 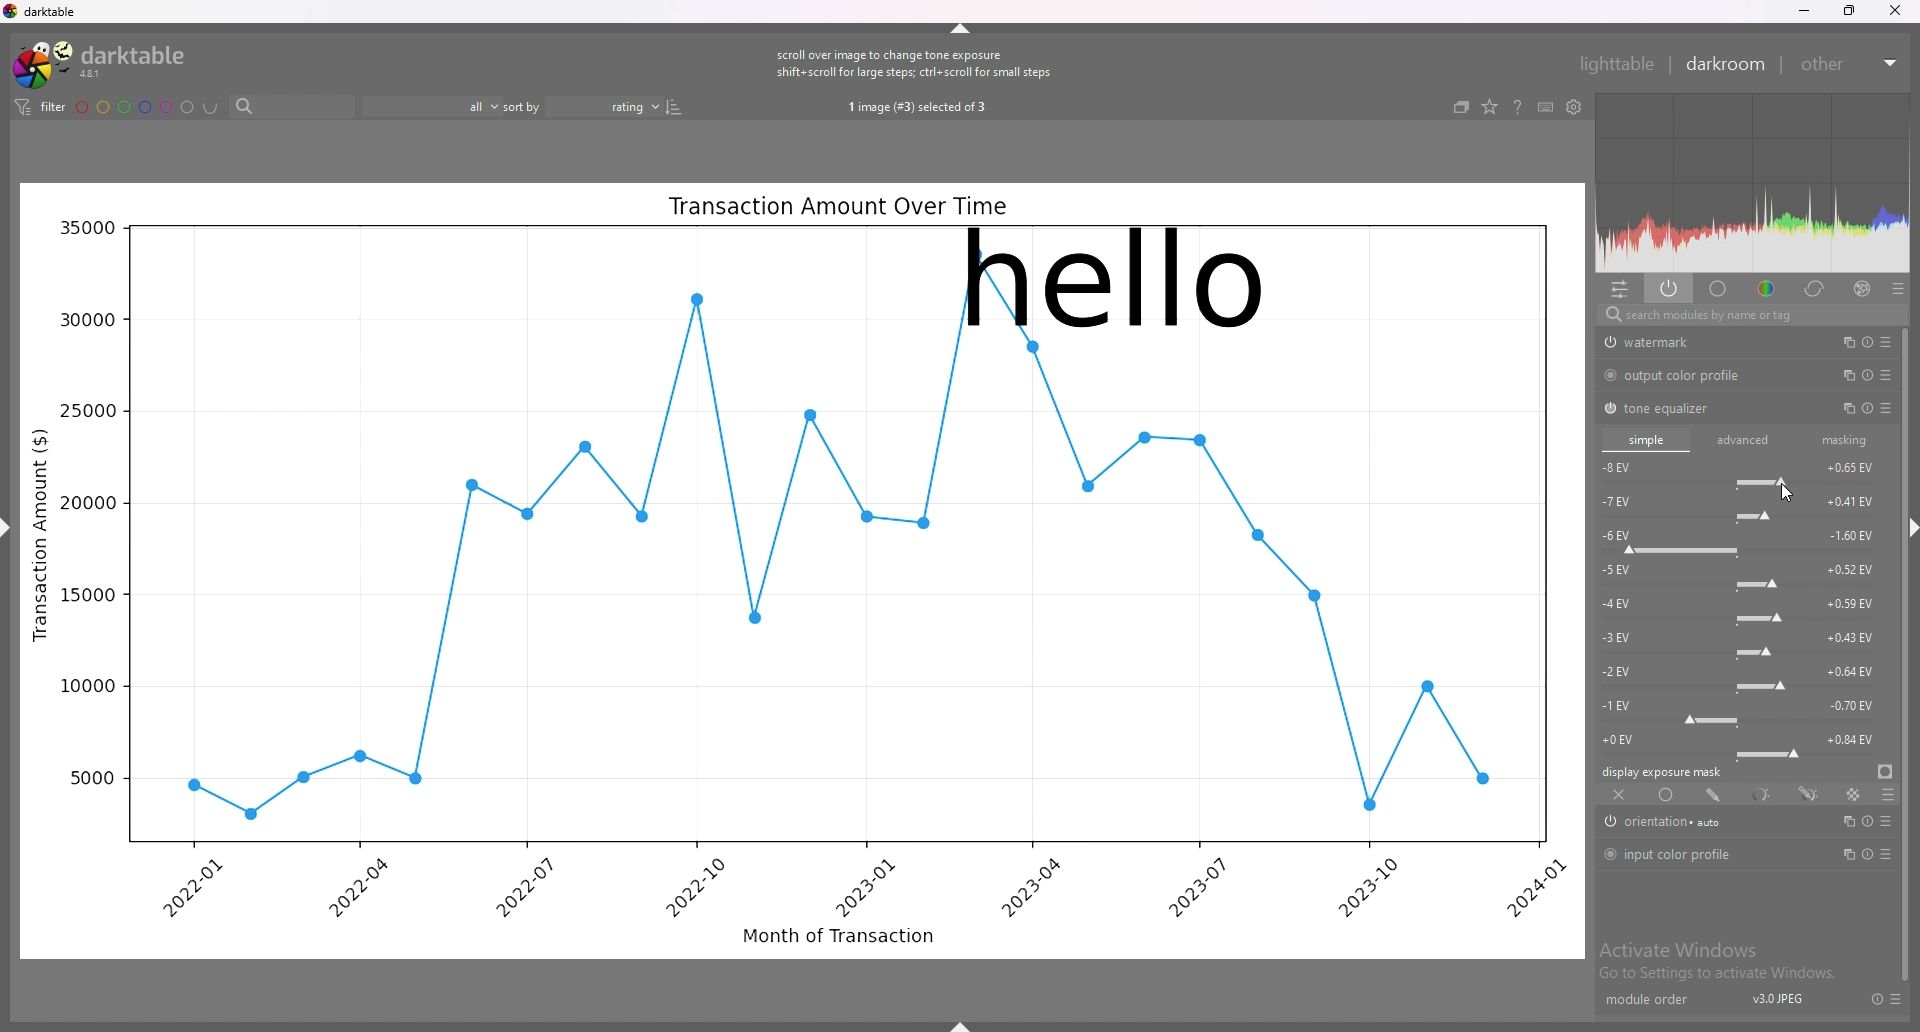 What do you see at coordinates (1194, 886) in the screenshot?
I see `2023-07` at bounding box center [1194, 886].